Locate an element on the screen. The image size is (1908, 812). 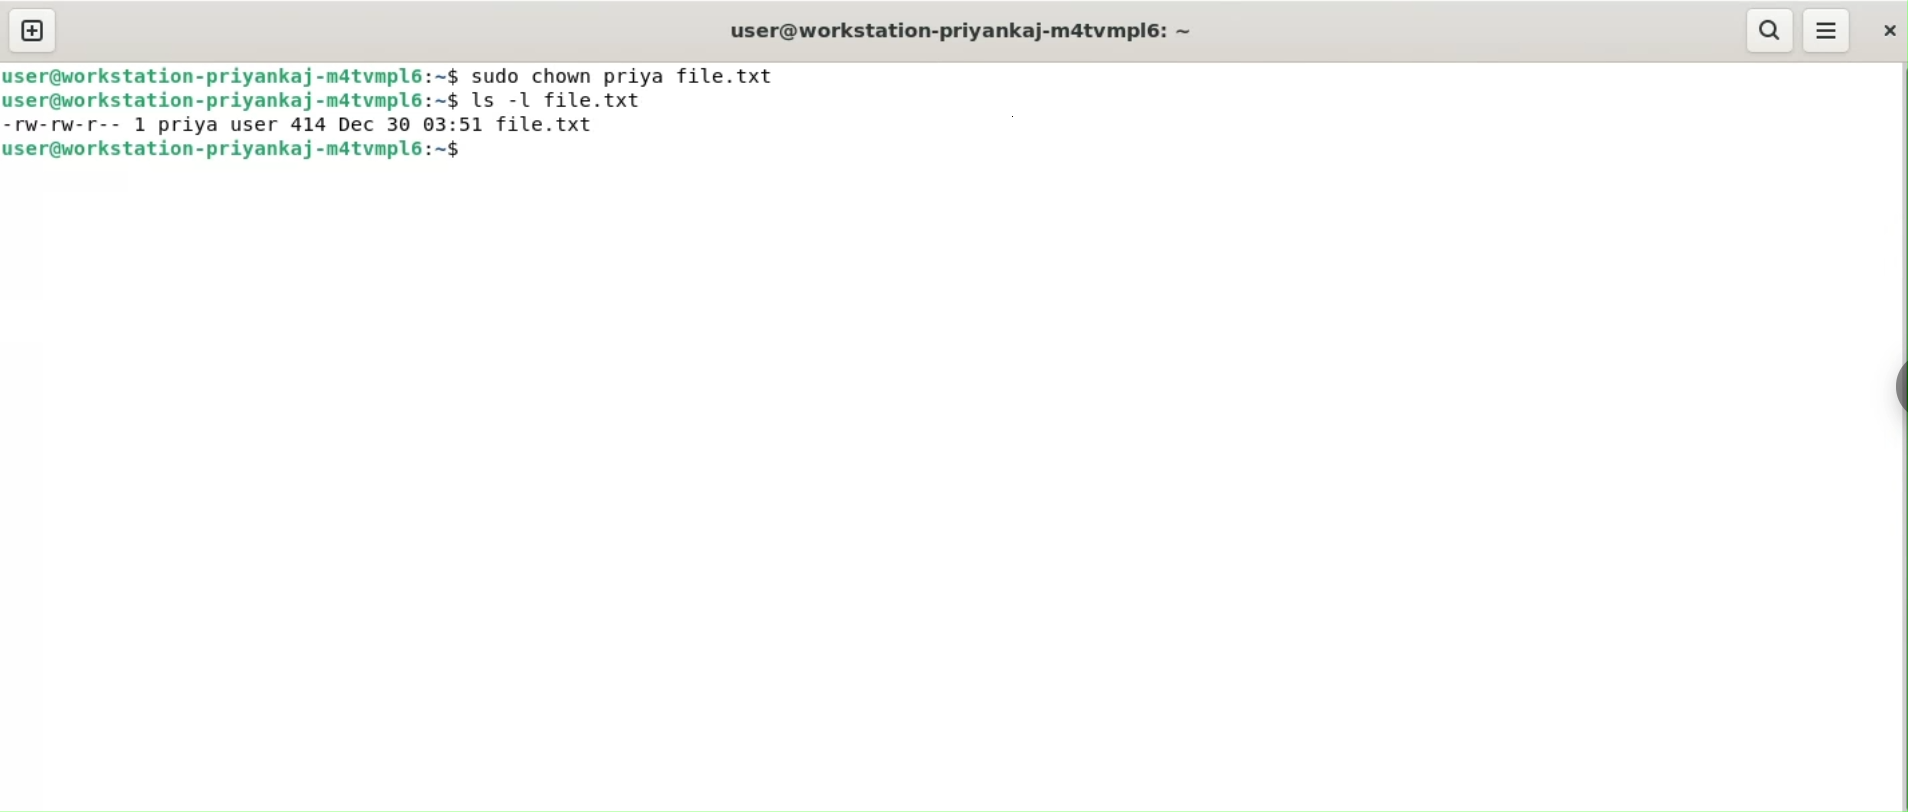
-rw-rw-r-- 1 priya user 414 Dec 30 03:51 file.txt is located at coordinates (311, 125).